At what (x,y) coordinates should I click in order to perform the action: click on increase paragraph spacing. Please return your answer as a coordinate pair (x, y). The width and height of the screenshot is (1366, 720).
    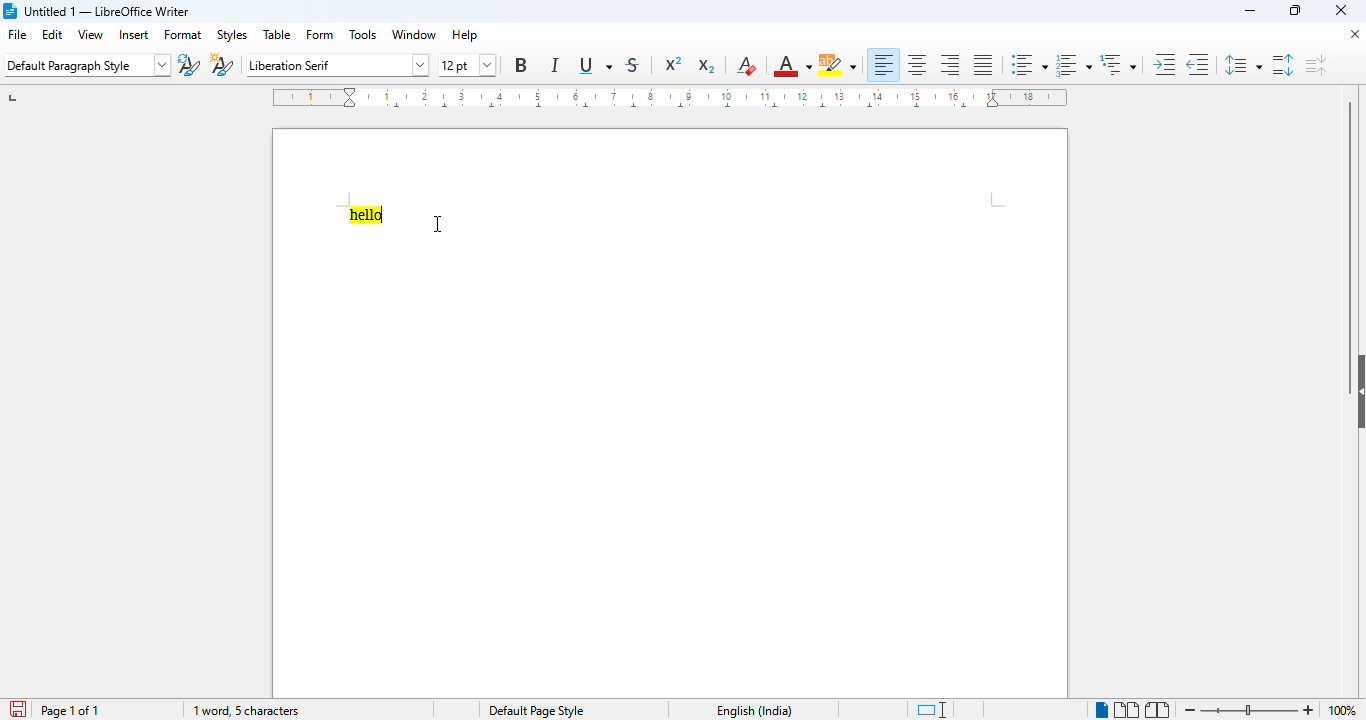
    Looking at the image, I should click on (1281, 65).